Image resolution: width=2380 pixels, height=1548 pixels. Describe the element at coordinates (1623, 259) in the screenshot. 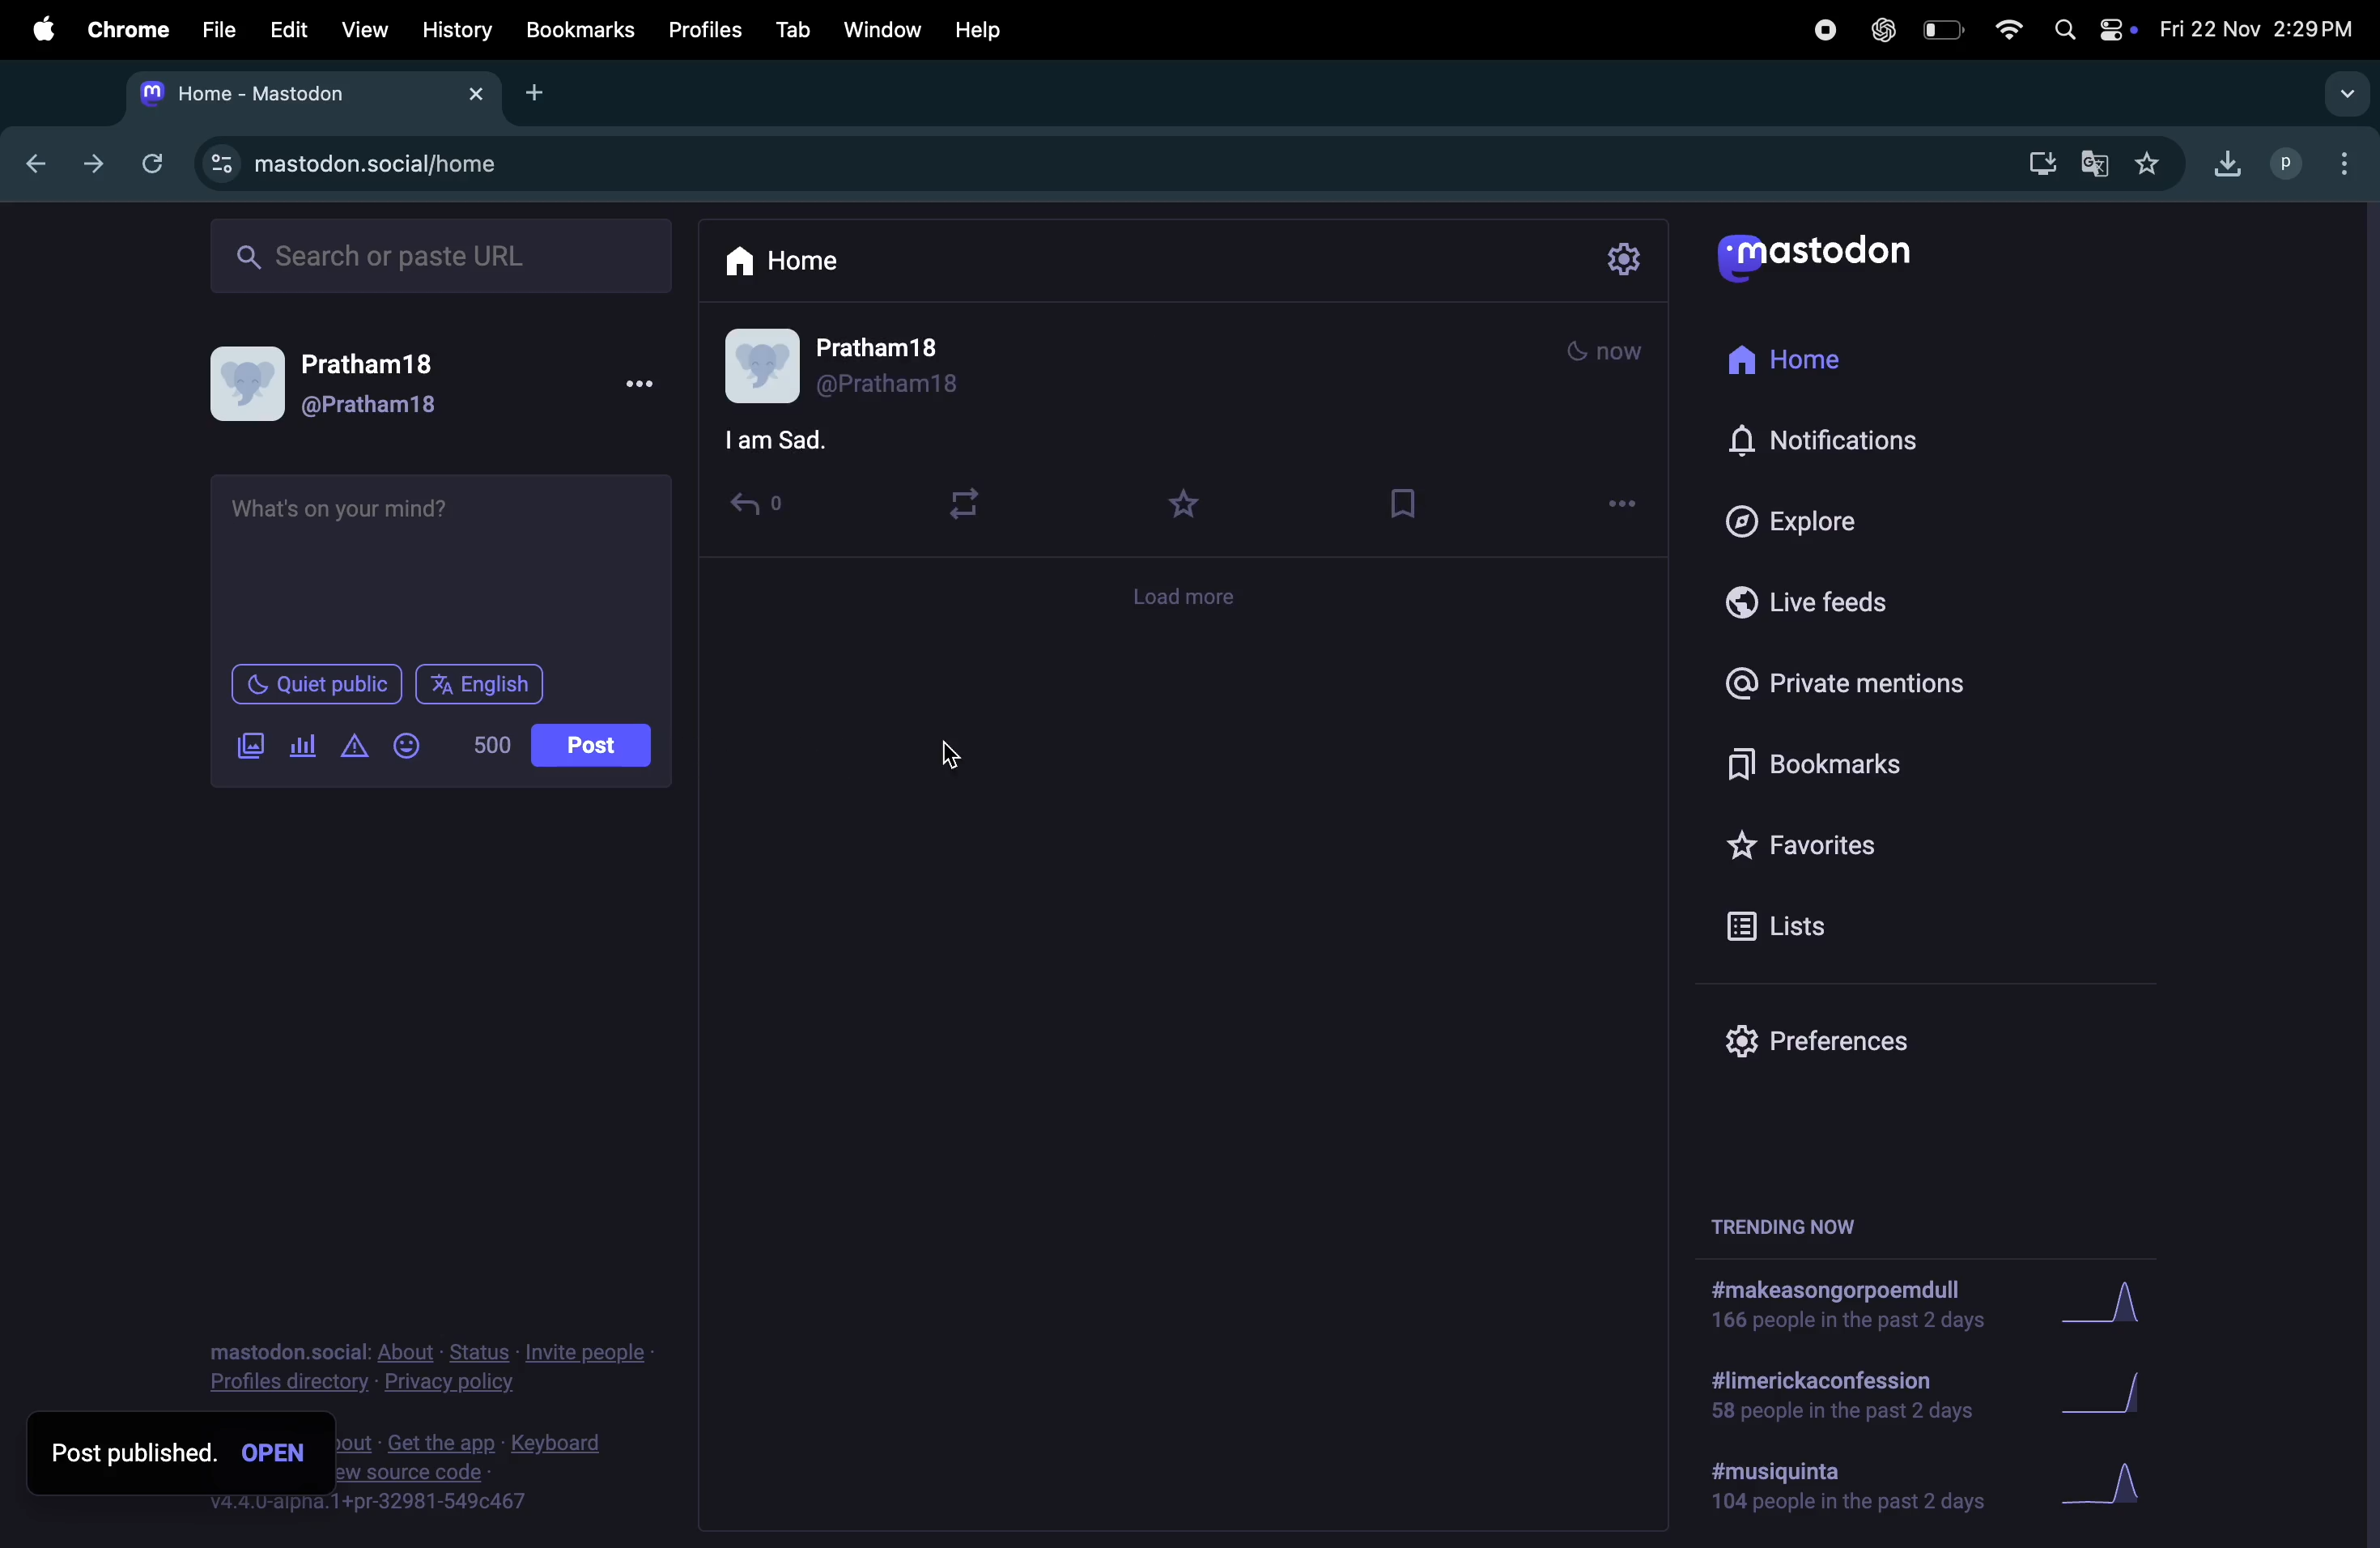

I see `settings` at that location.